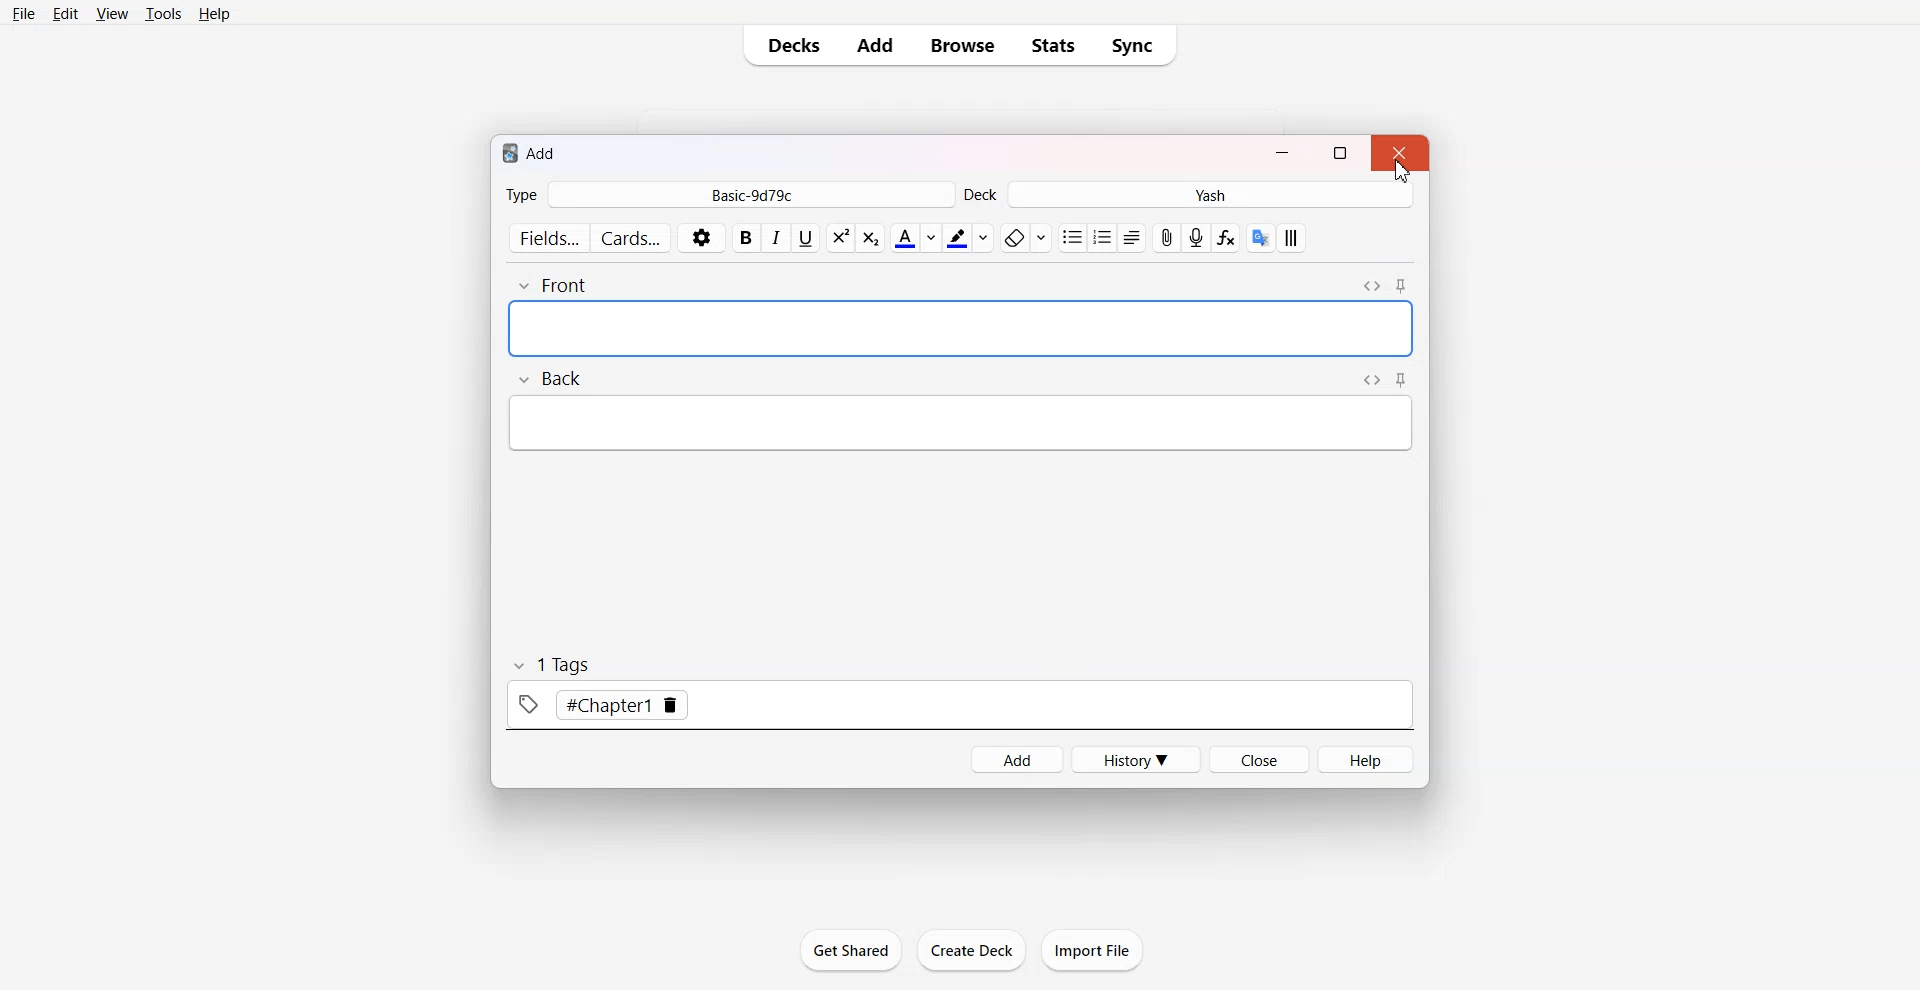  Describe the element at coordinates (550, 666) in the screenshot. I see `1 Tags` at that location.